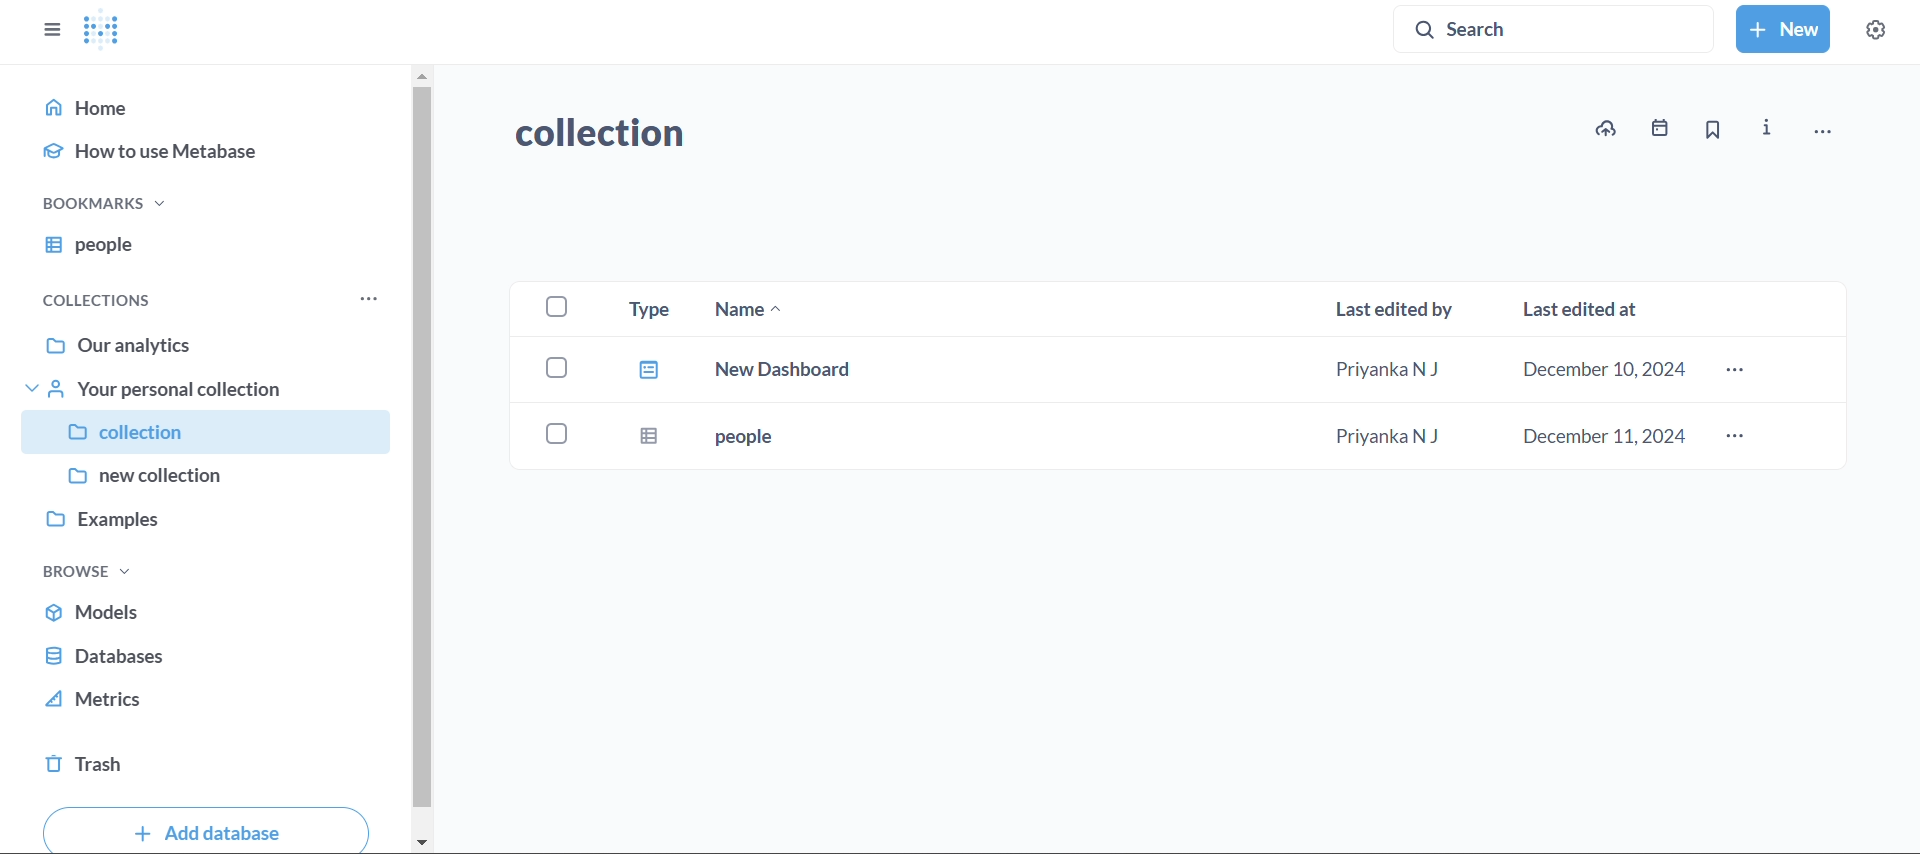  What do you see at coordinates (552, 372) in the screenshot?
I see `checkboxes` at bounding box center [552, 372].